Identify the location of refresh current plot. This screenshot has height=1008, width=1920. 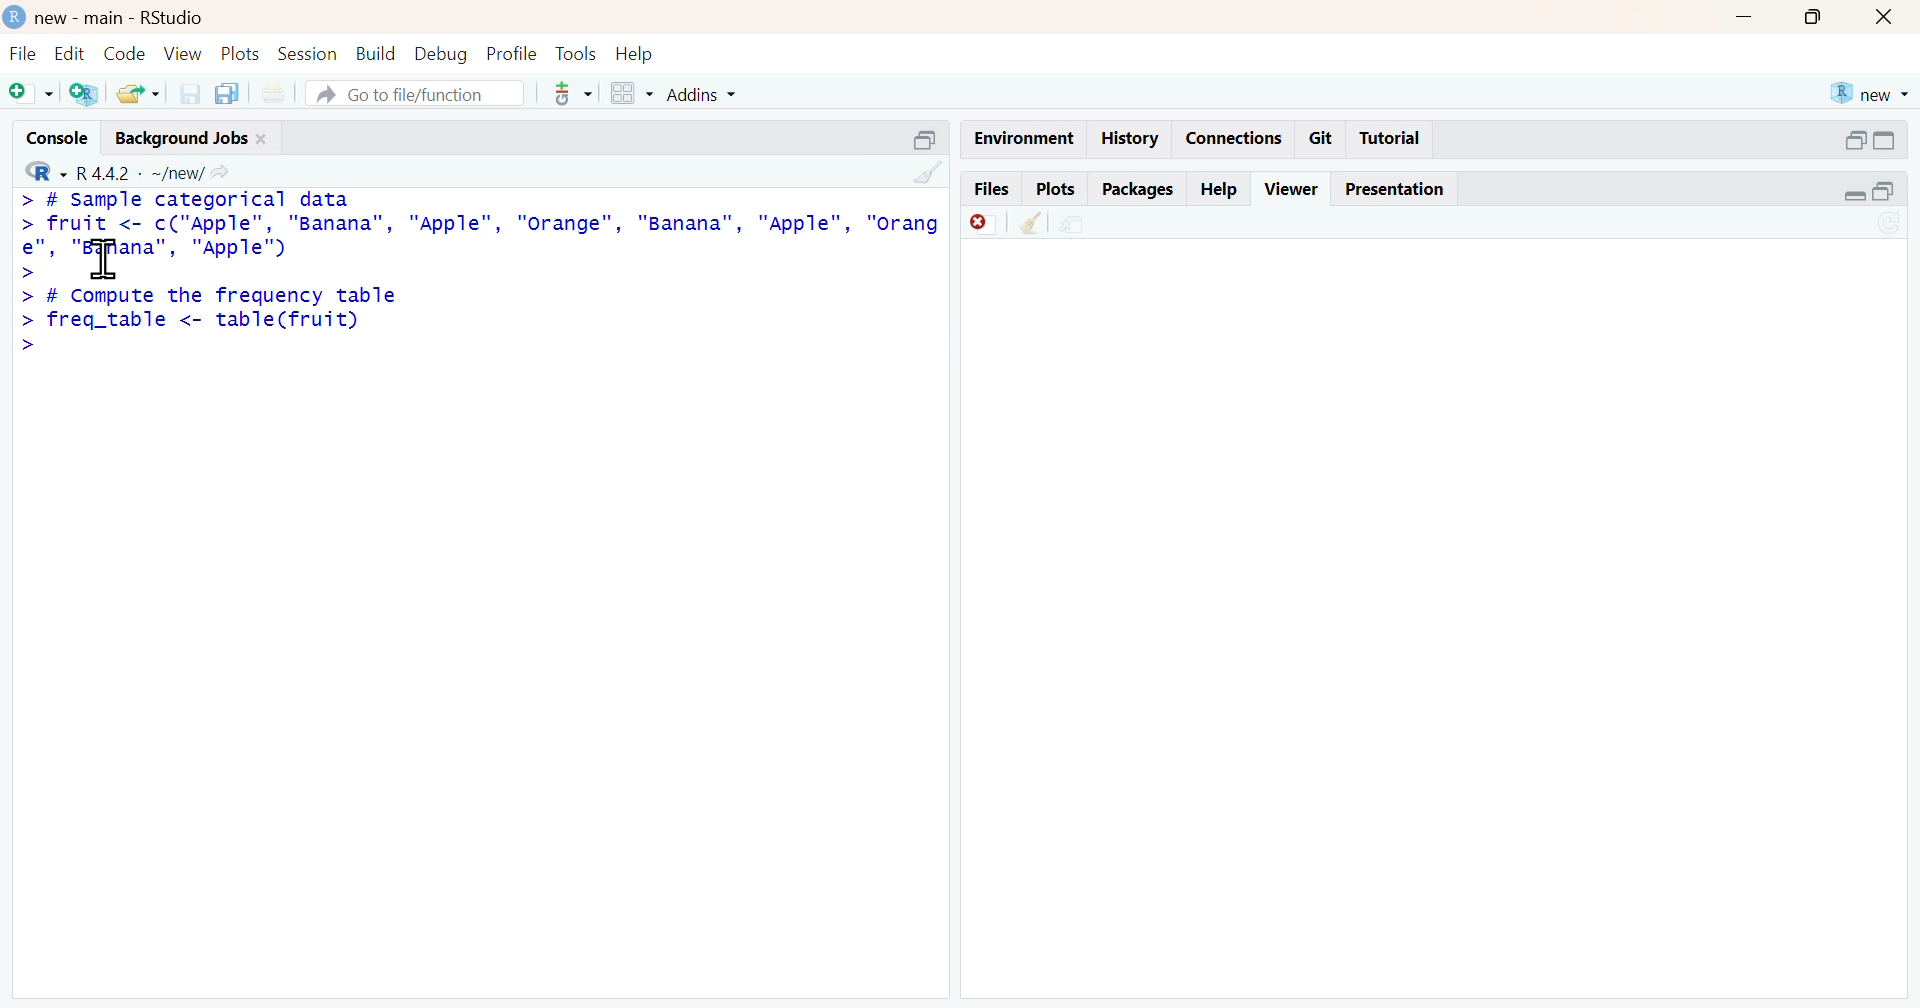
(1892, 224).